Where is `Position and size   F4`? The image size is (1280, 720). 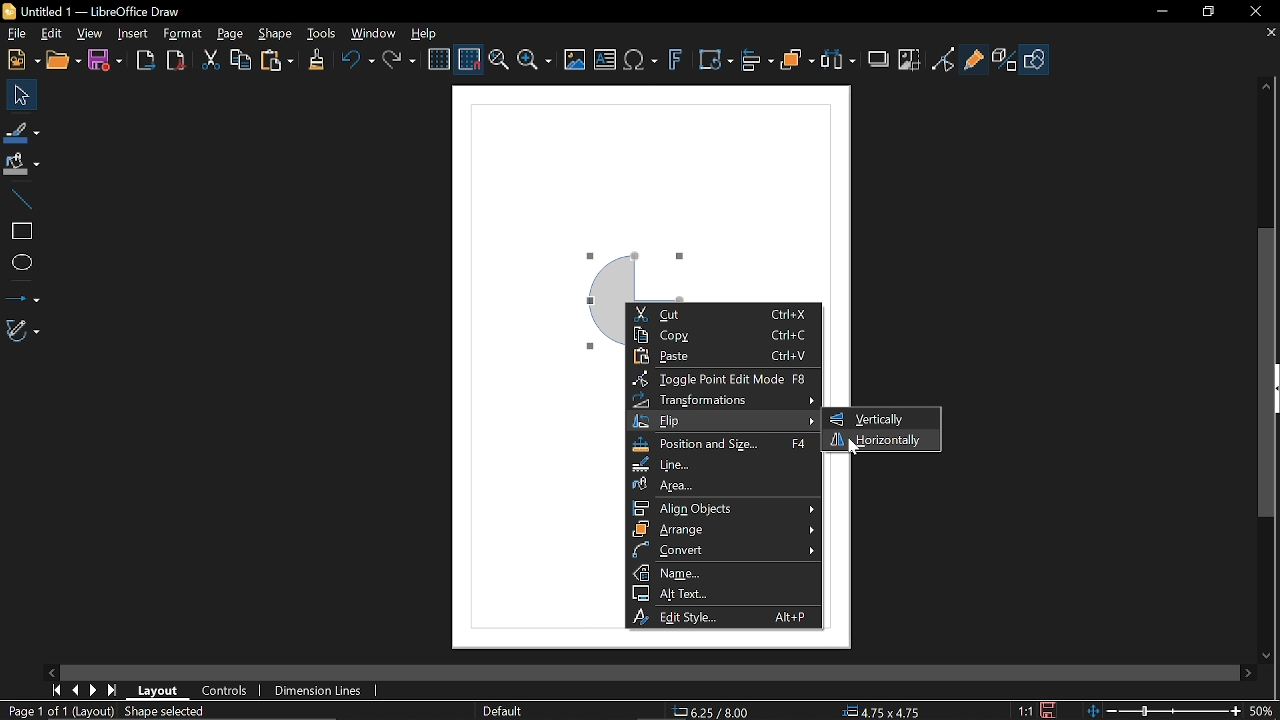 Position and size   F4 is located at coordinates (722, 445).